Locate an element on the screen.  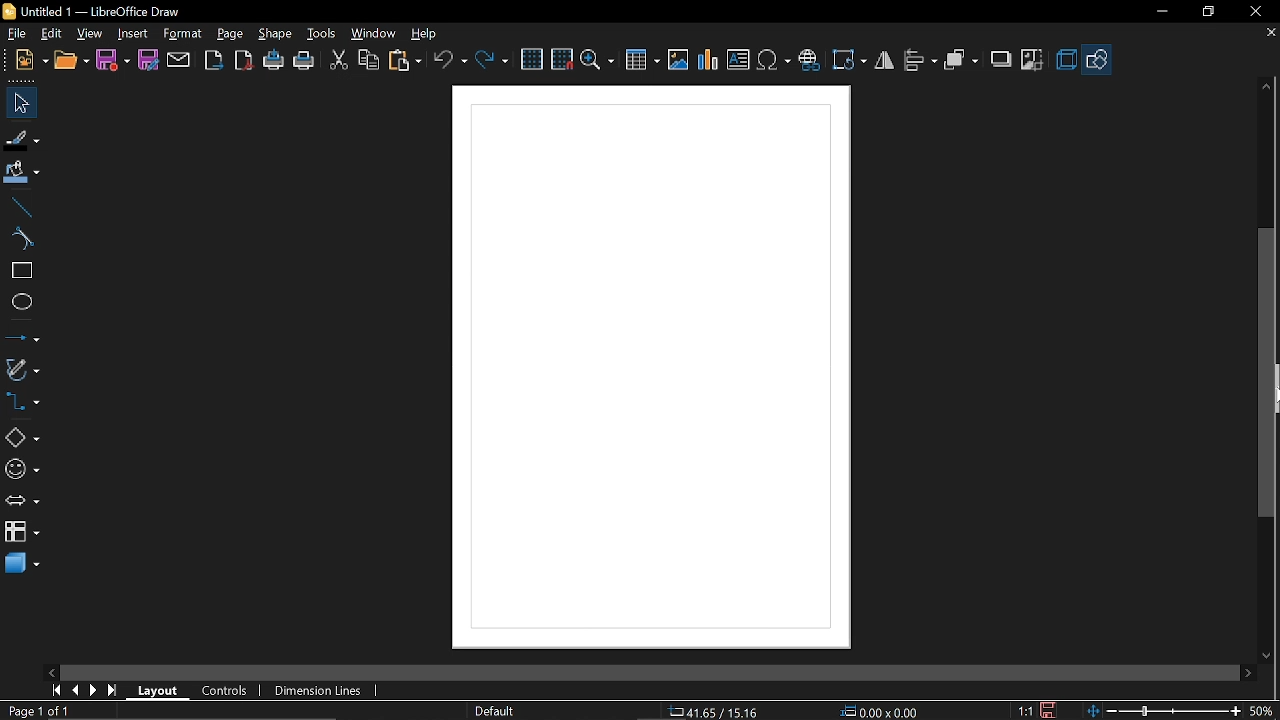
Move up is located at coordinates (1264, 86).